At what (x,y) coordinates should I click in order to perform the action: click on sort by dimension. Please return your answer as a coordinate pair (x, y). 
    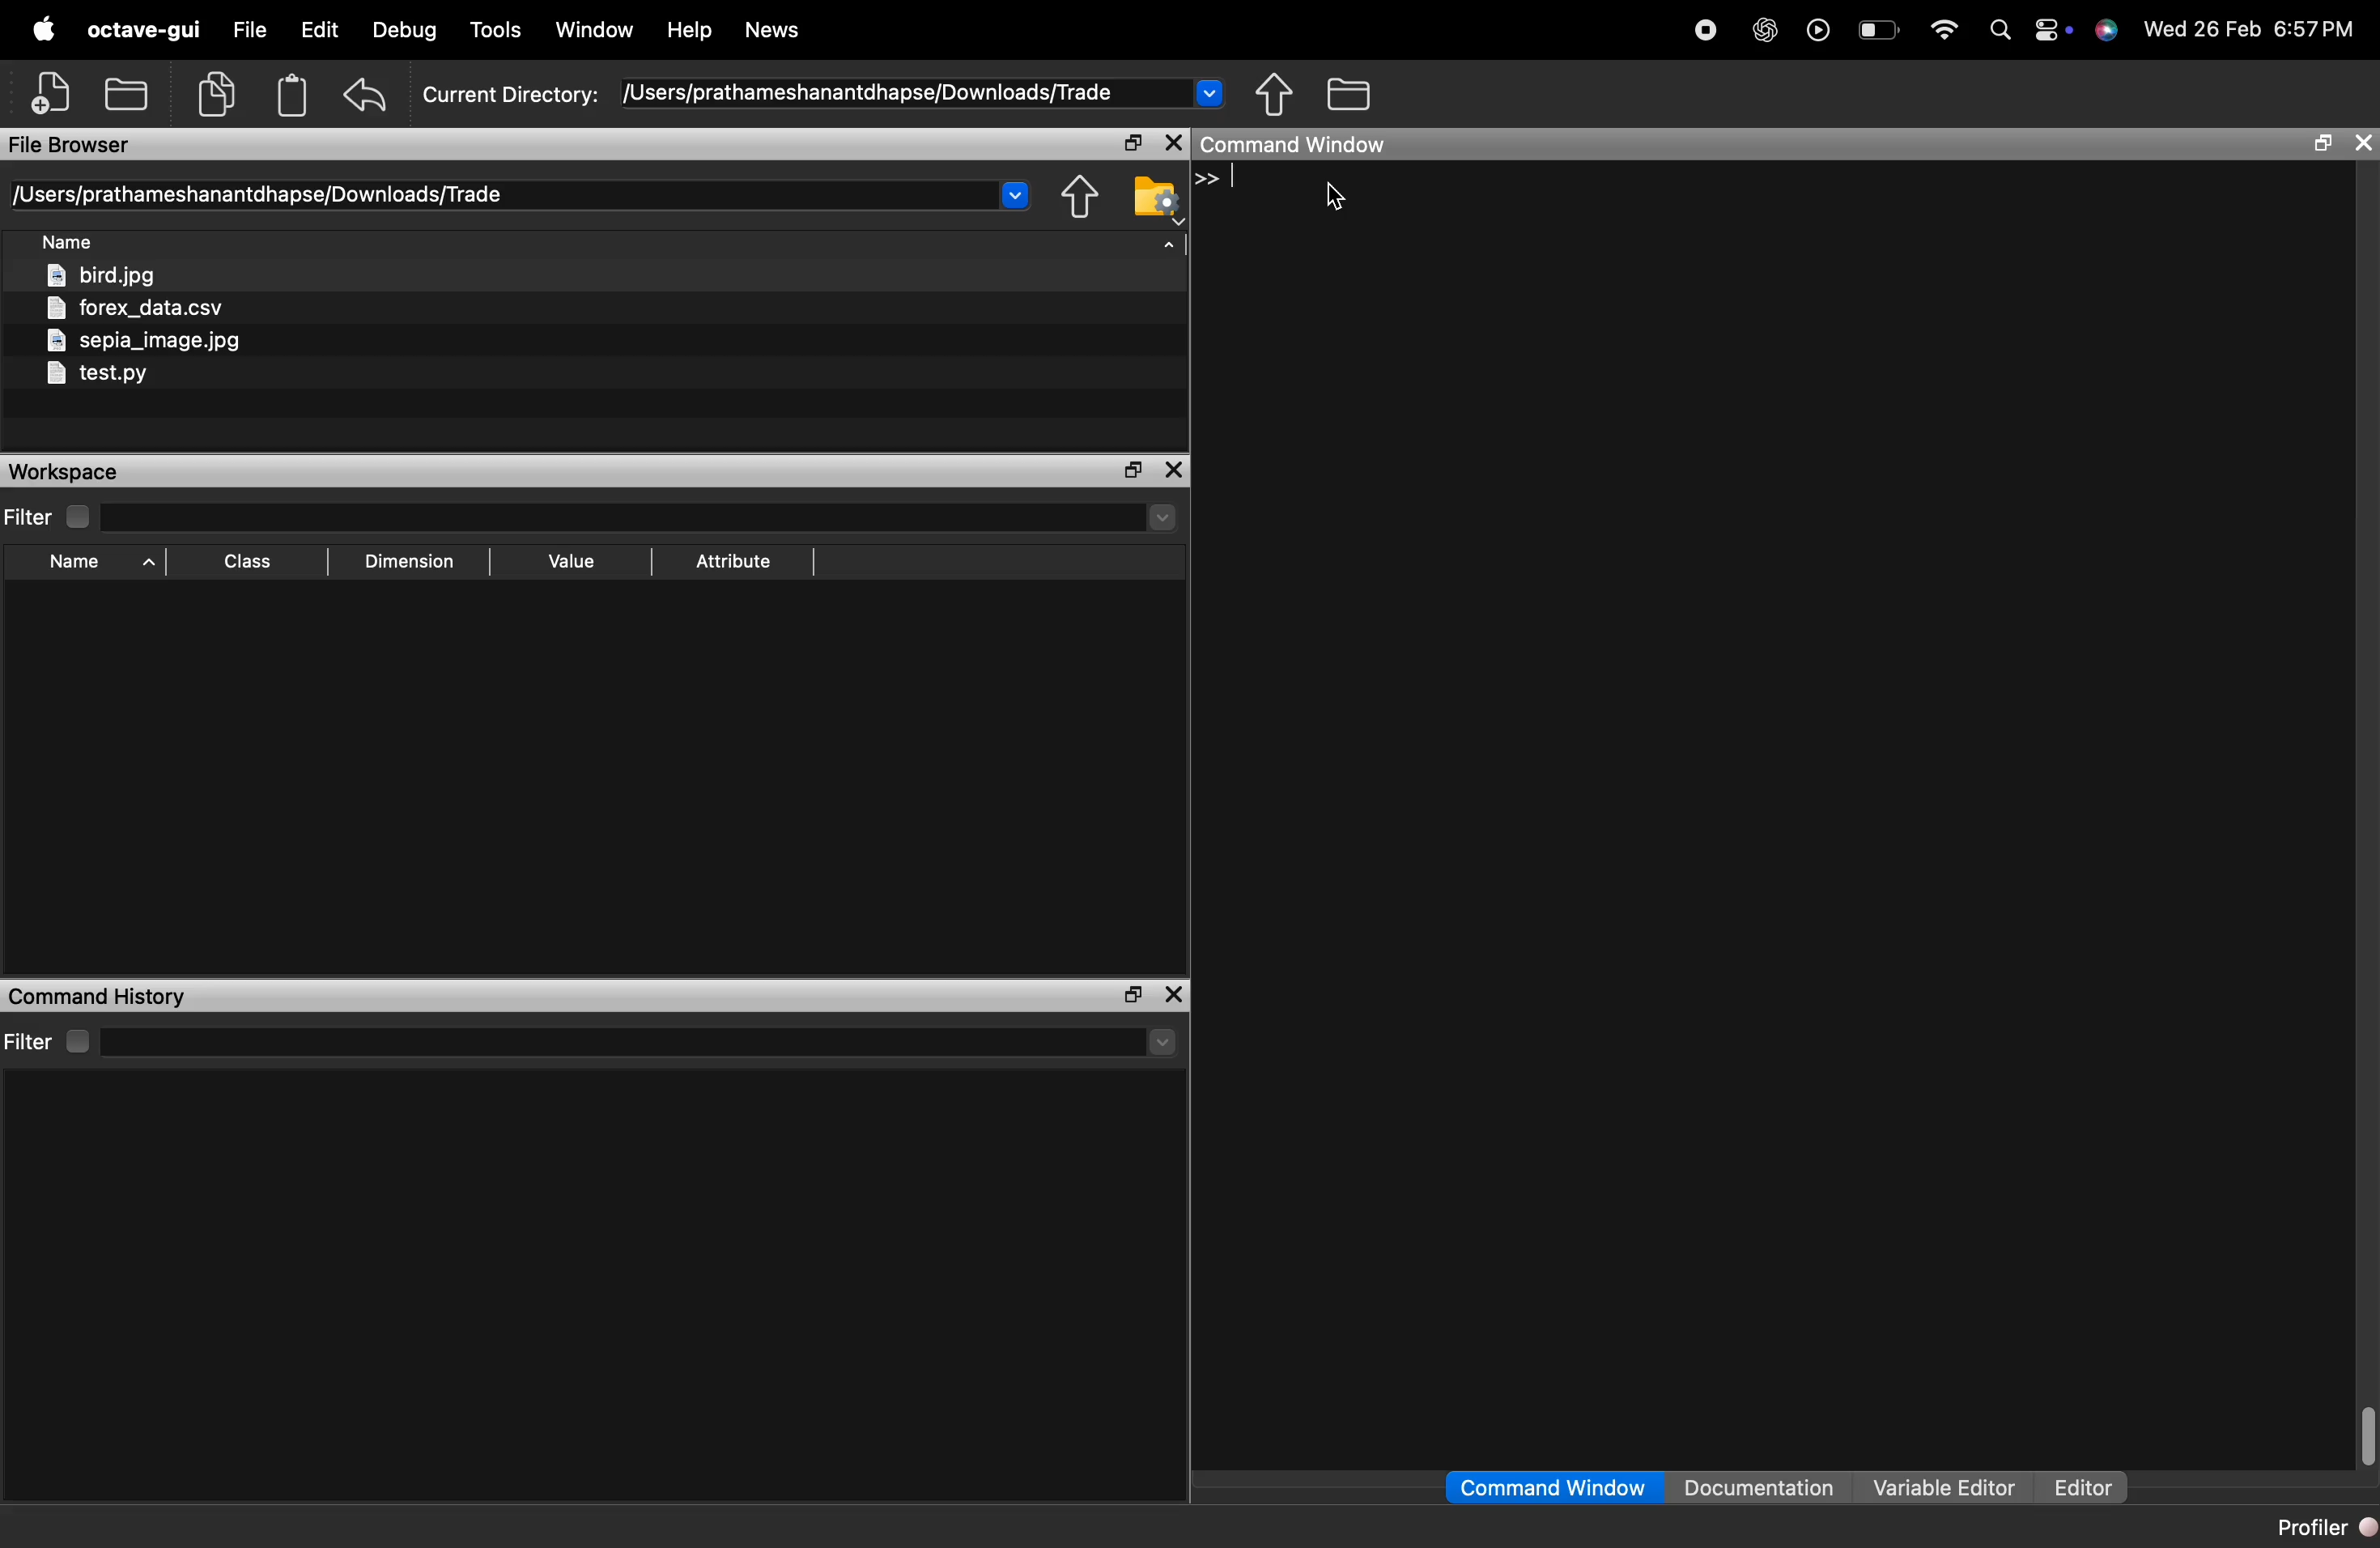
    Looking at the image, I should click on (410, 563).